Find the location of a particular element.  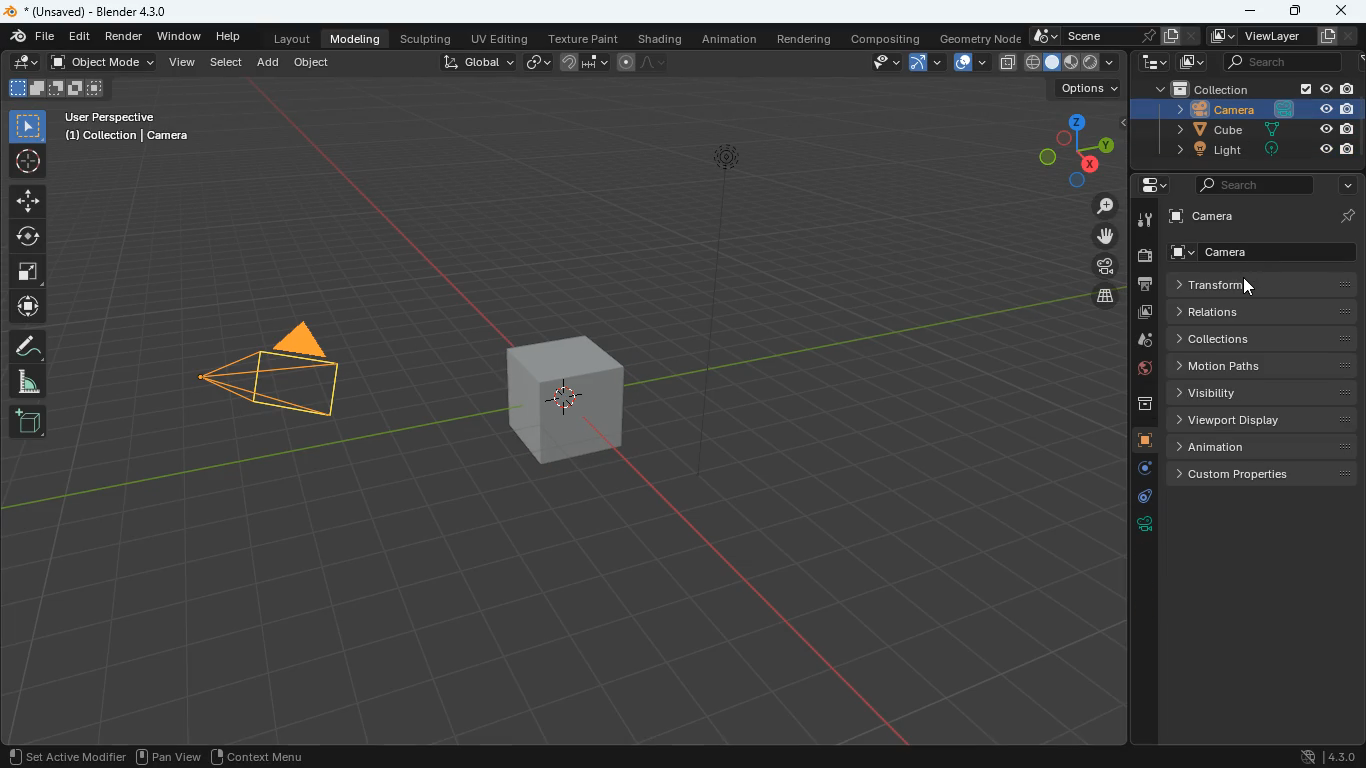

light is located at coordinates (1258, 151).